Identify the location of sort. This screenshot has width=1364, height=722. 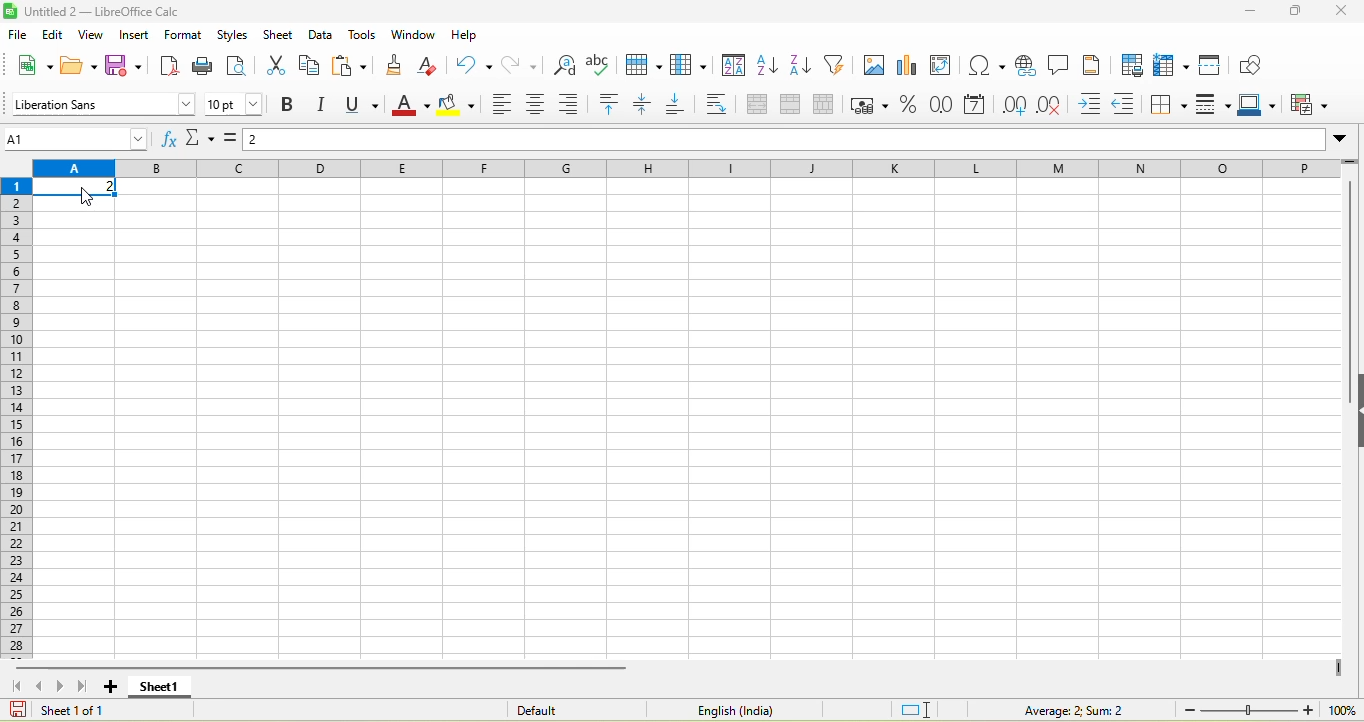
(734, 68).